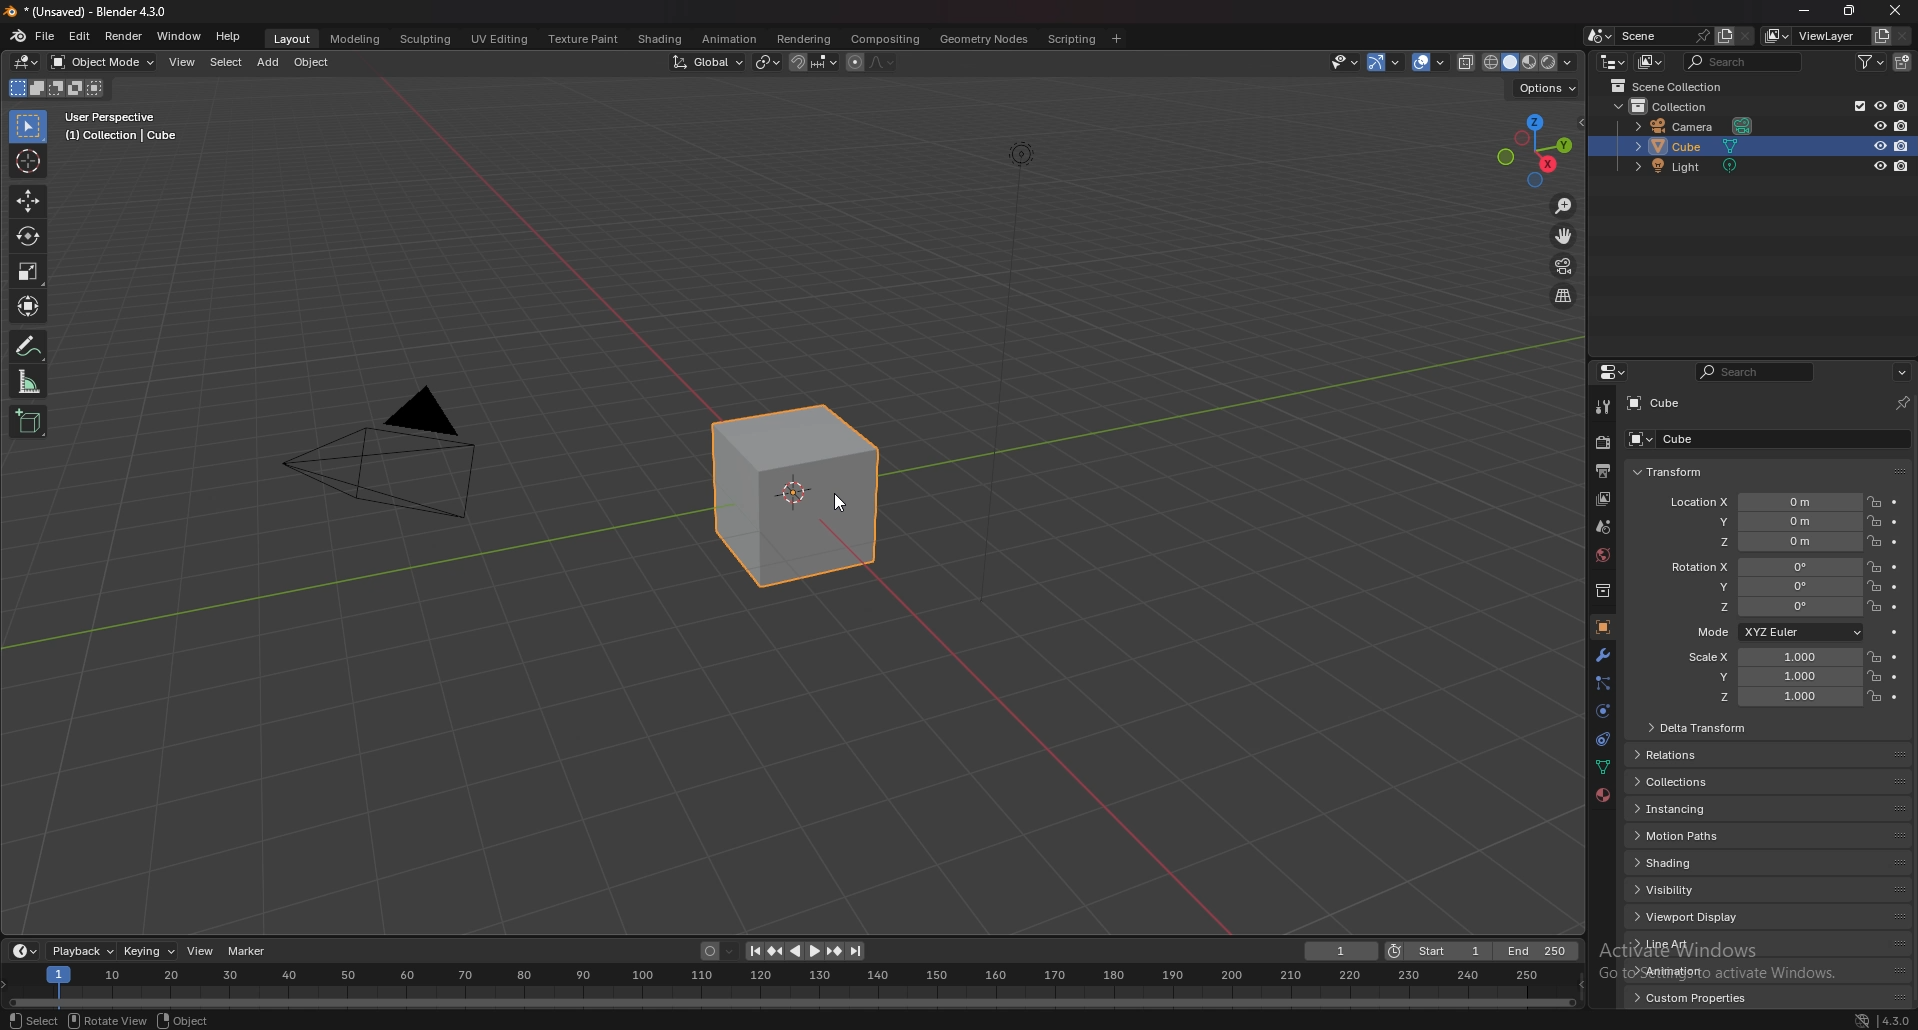  I want to click on select, so click(226, 63).